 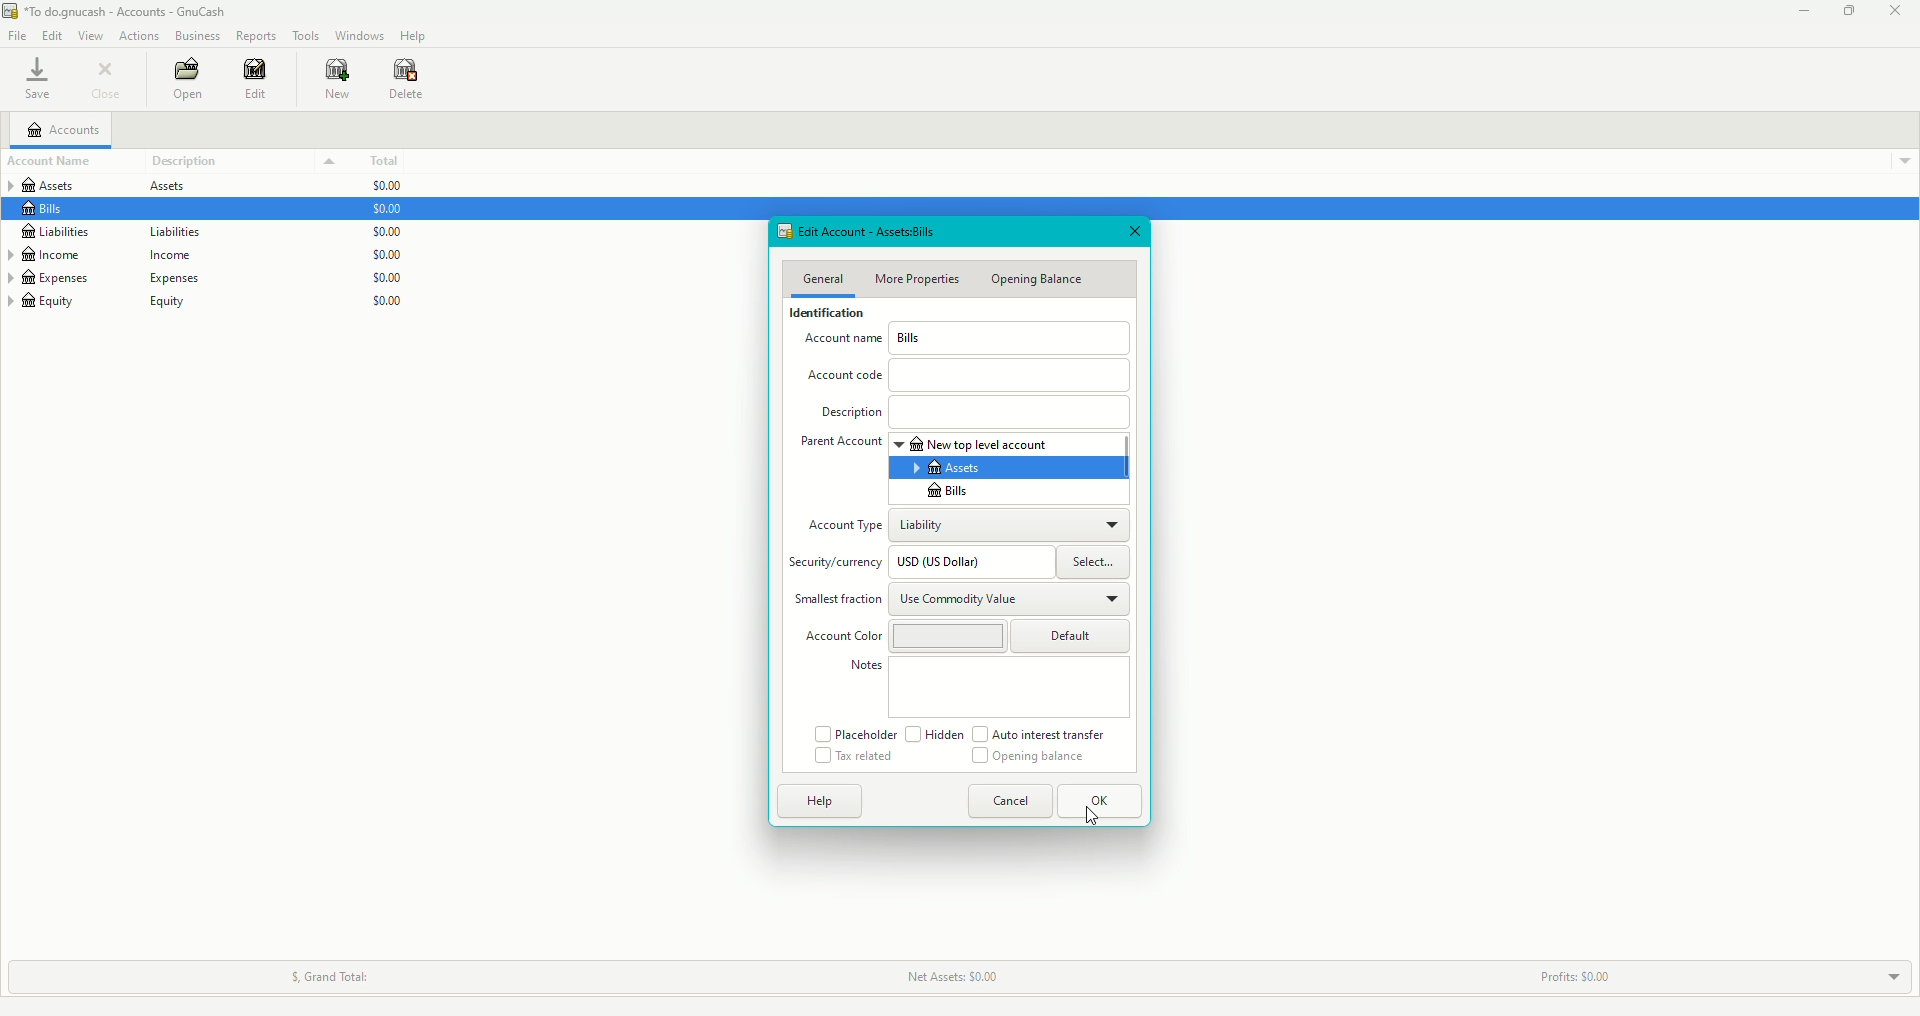 What do you see at coordinates (951, 976) in the screenshot?
I see `Net Assets` at bounding box center [951, 976].